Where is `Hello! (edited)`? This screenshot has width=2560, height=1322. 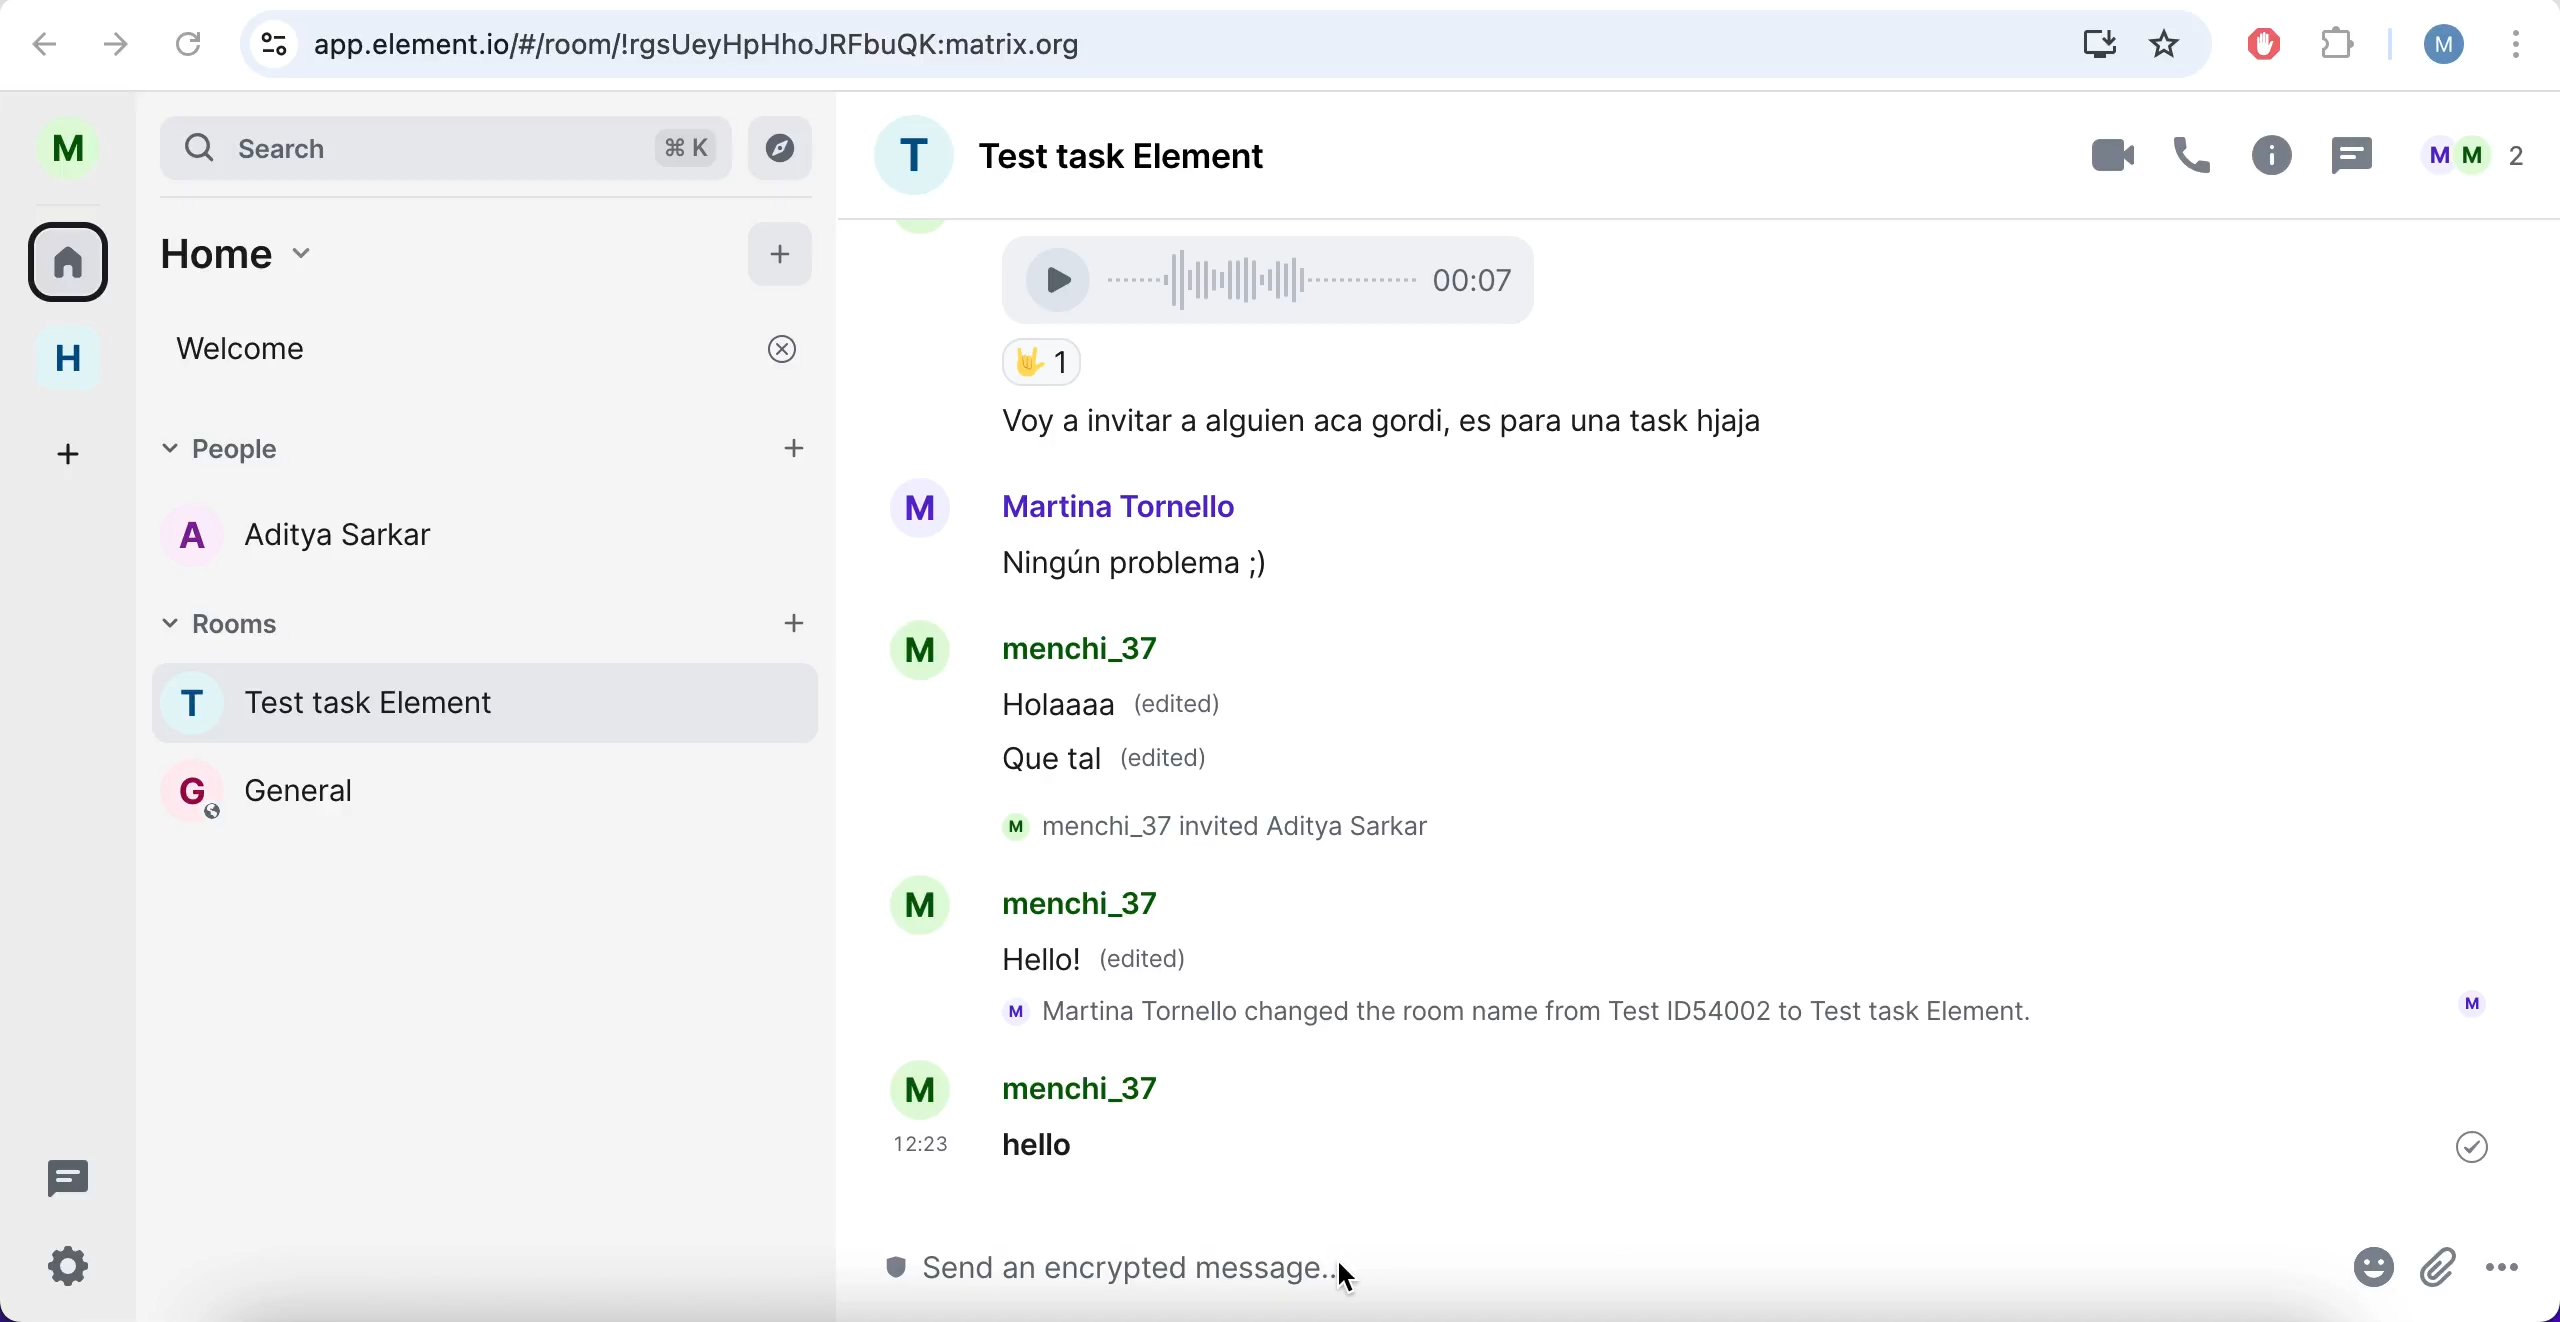
Hello! (edited) is located at coordinates (1099, 962).